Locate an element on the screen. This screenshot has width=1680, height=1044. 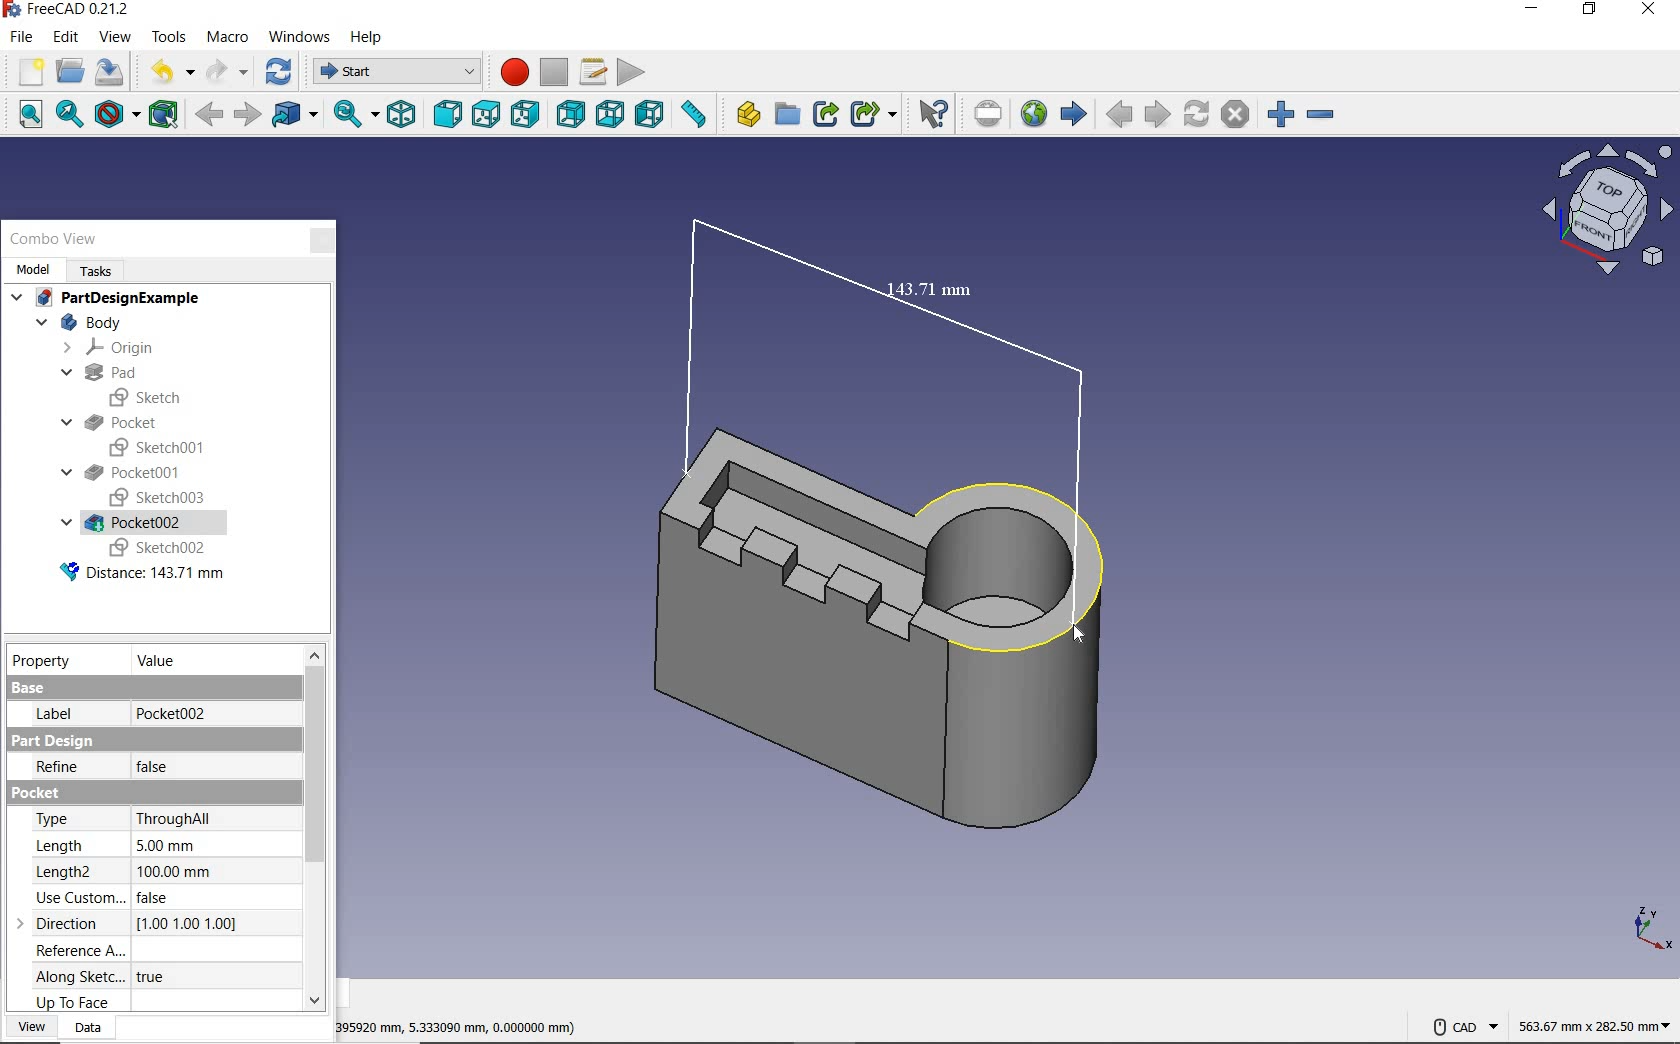
make sub-link is located at coordinates (872, 115).